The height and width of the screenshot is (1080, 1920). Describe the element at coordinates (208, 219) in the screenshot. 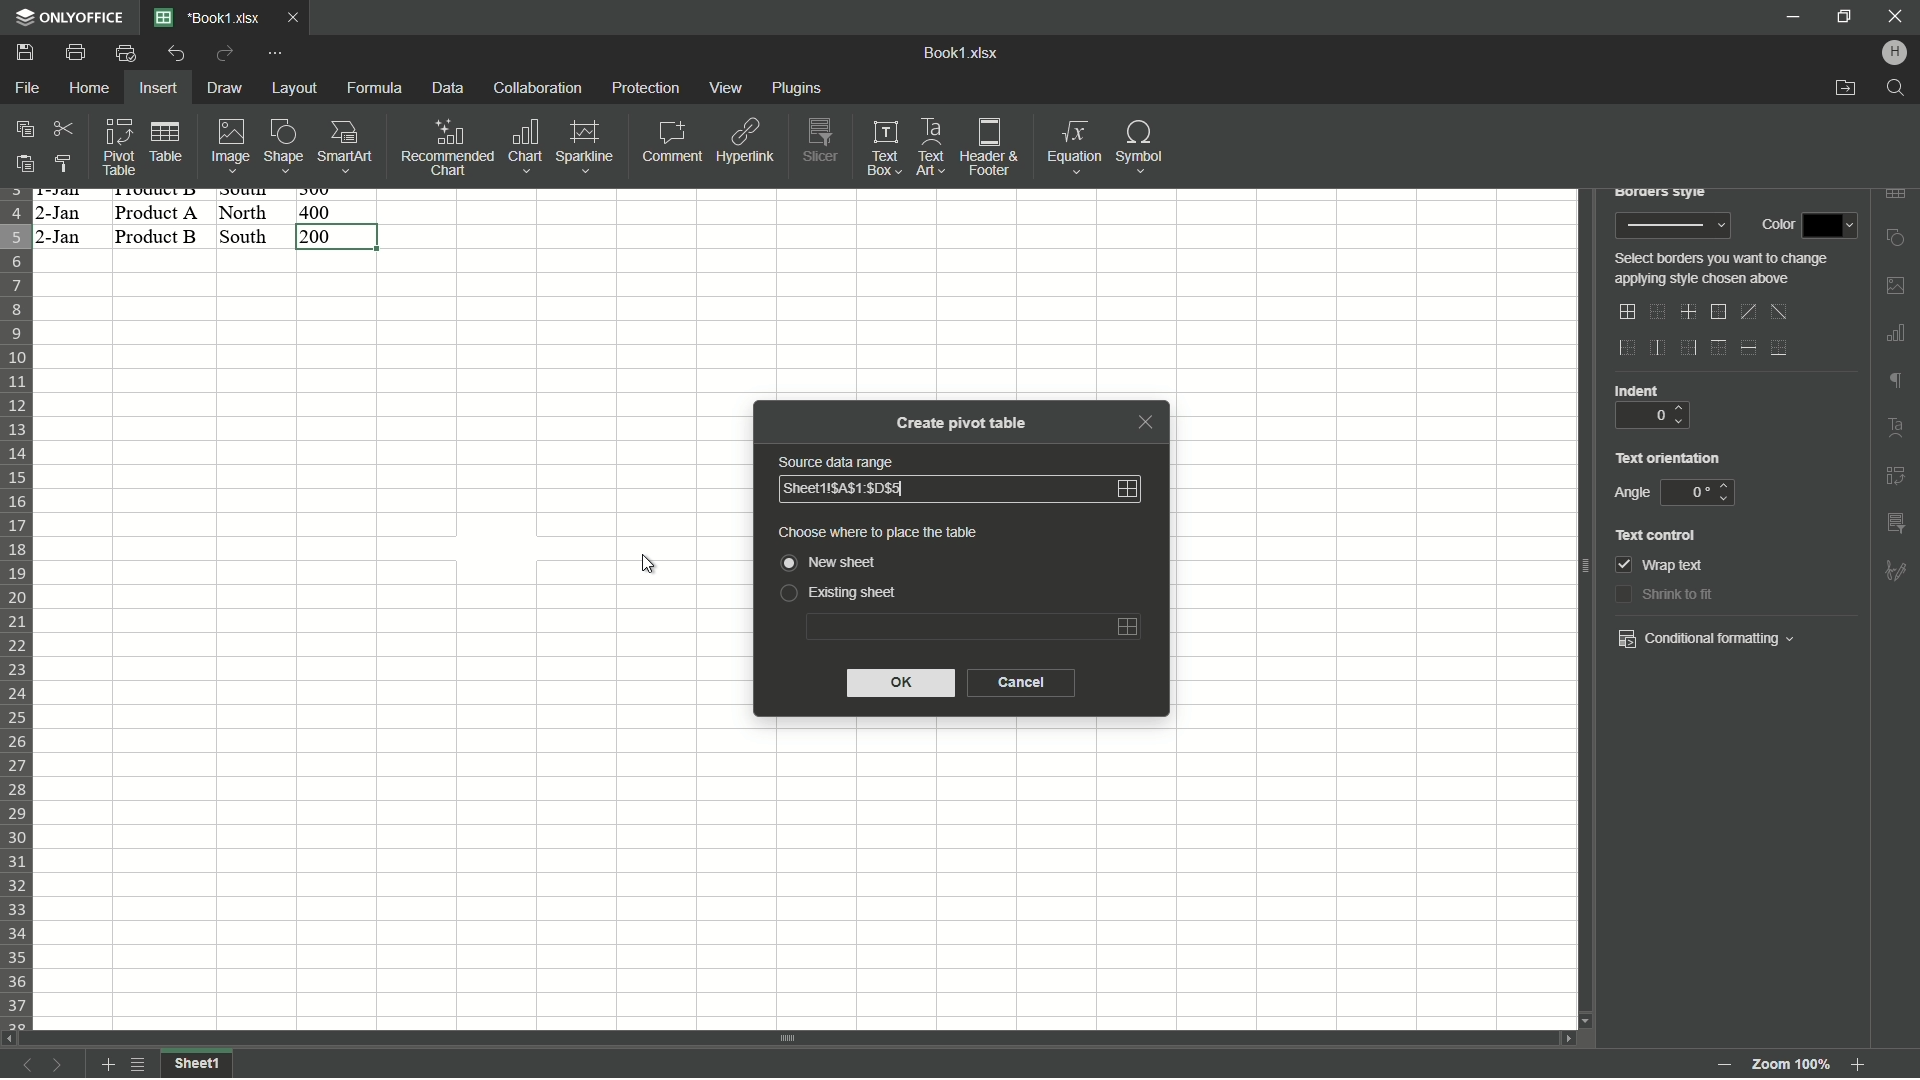

I see `data` at that location.